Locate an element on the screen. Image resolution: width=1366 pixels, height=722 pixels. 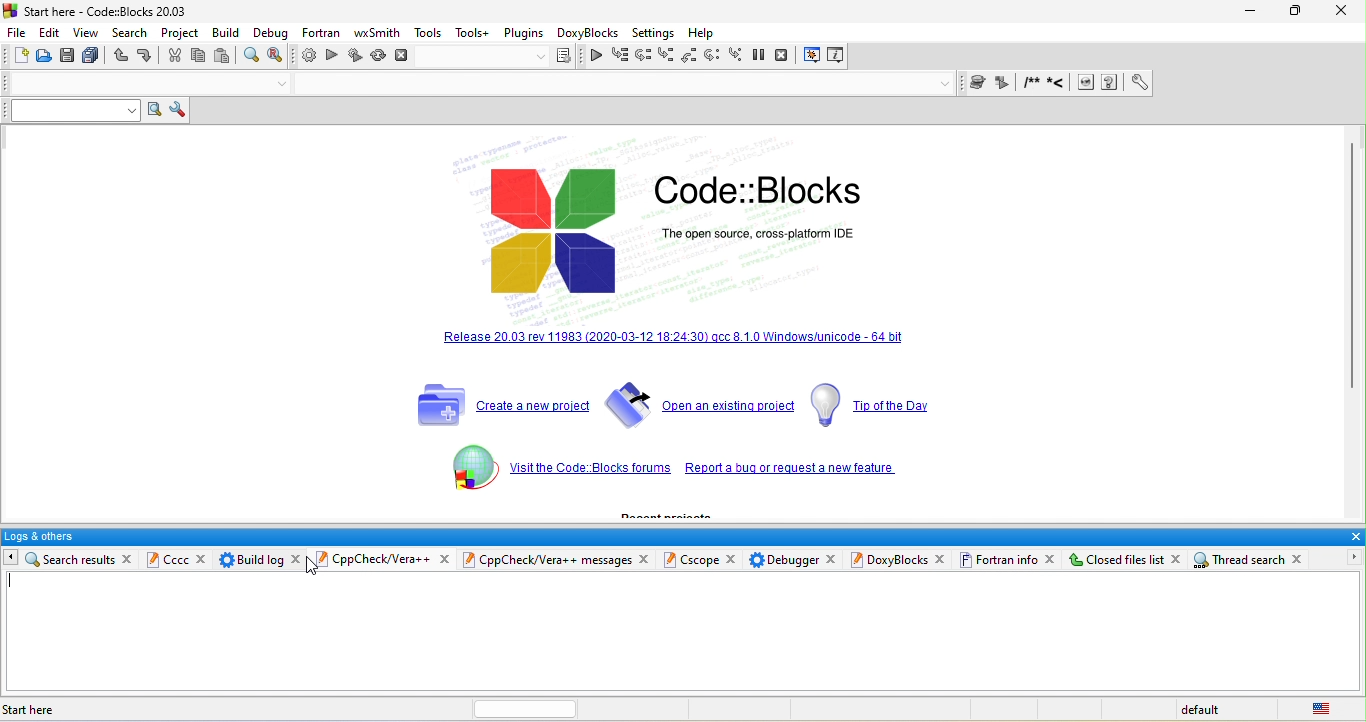
continue is located at coordinates (596, 54).